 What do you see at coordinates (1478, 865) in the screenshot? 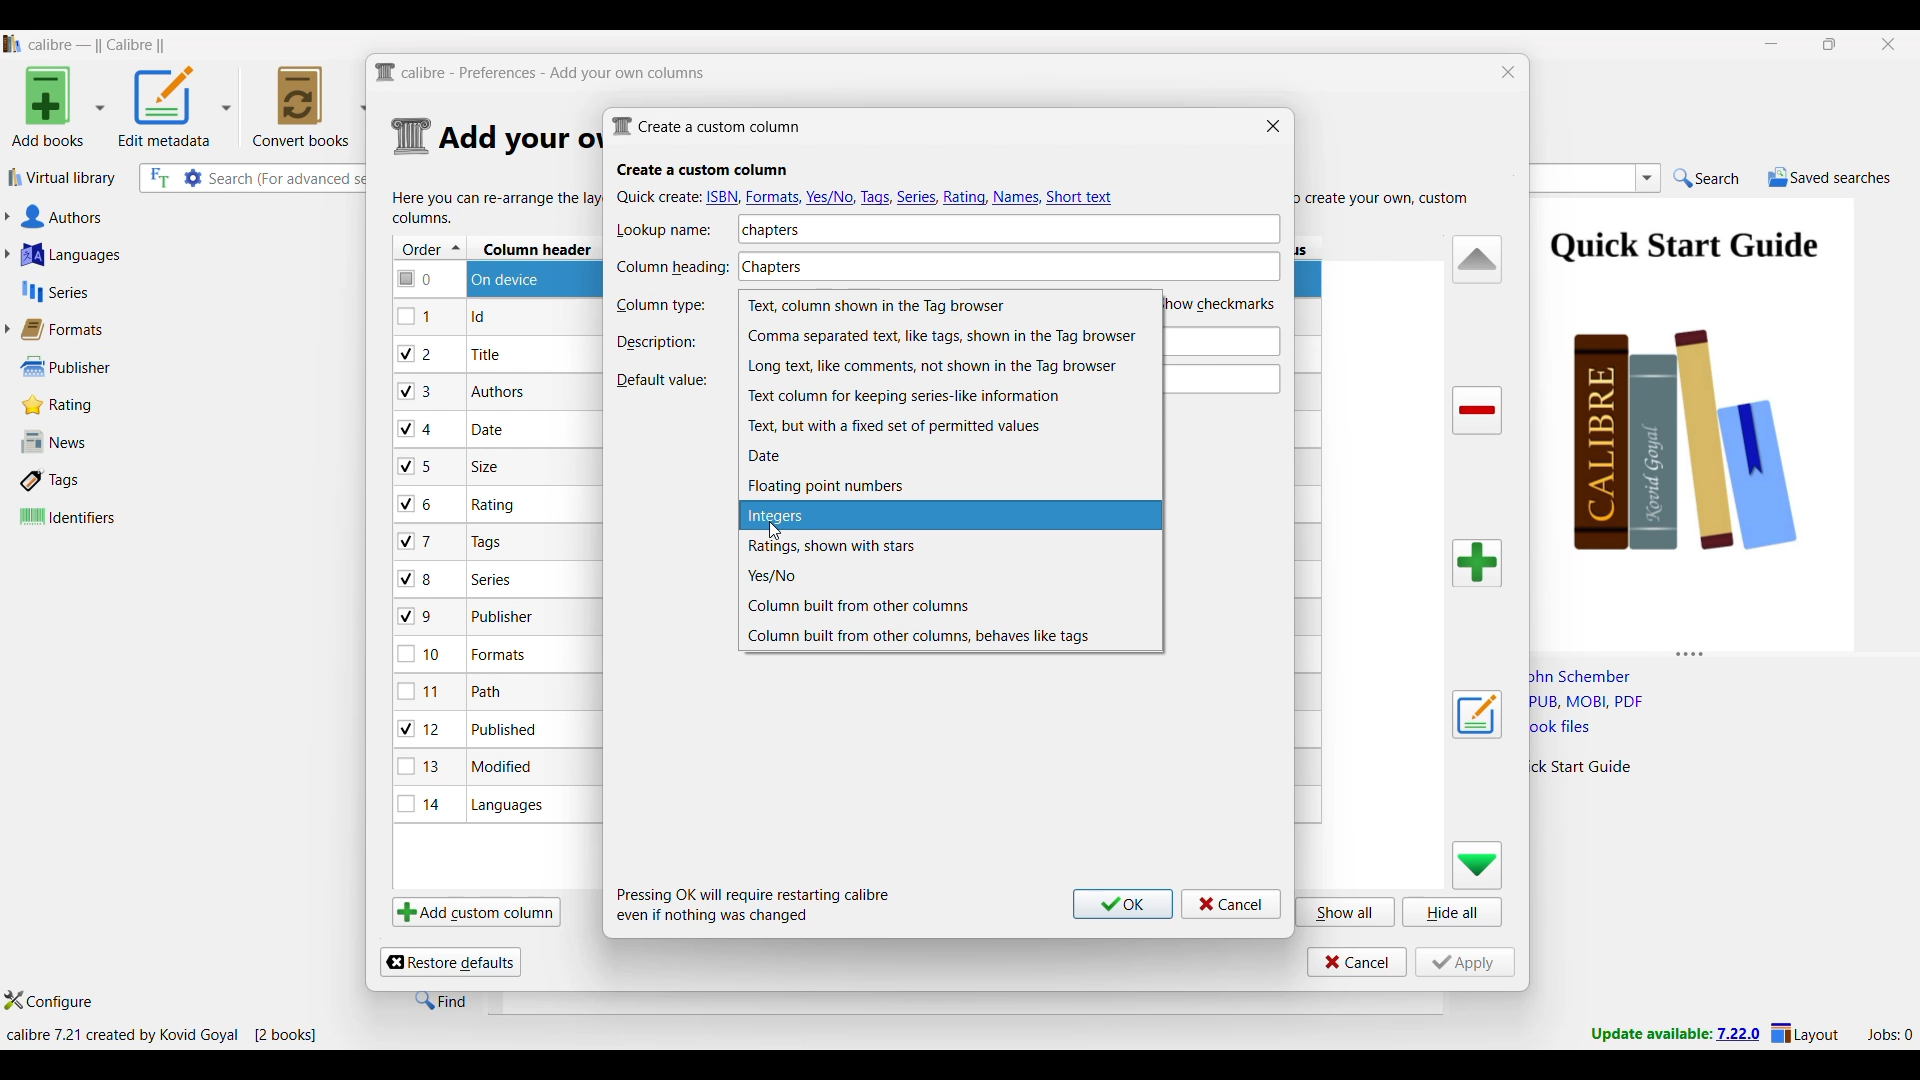
I see `Move row down` at bounding box center [1478, 865].